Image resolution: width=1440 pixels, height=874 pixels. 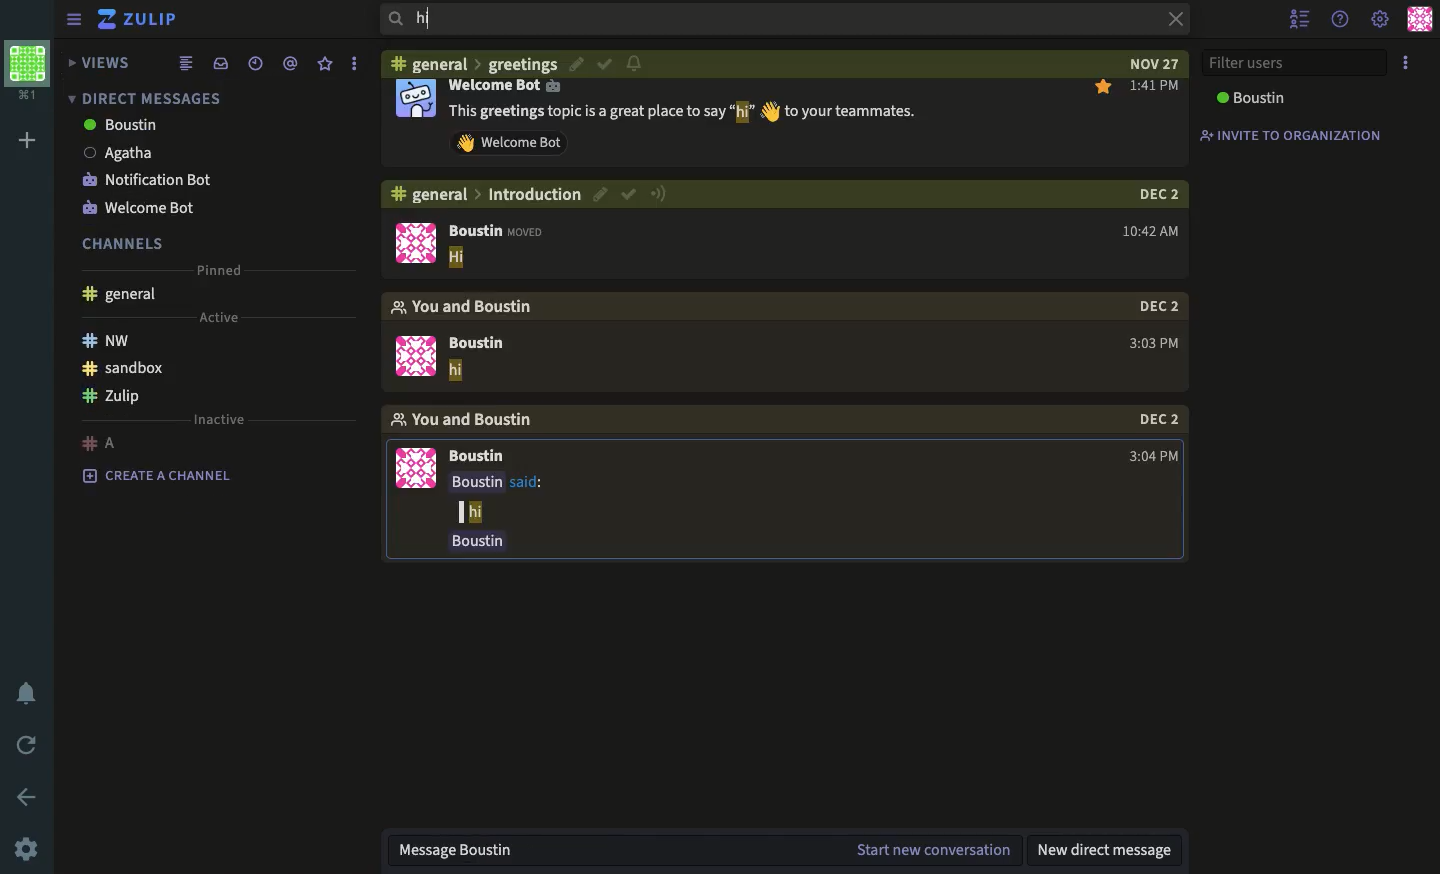 I want to click on Zulip, so click(x=115, y=393).